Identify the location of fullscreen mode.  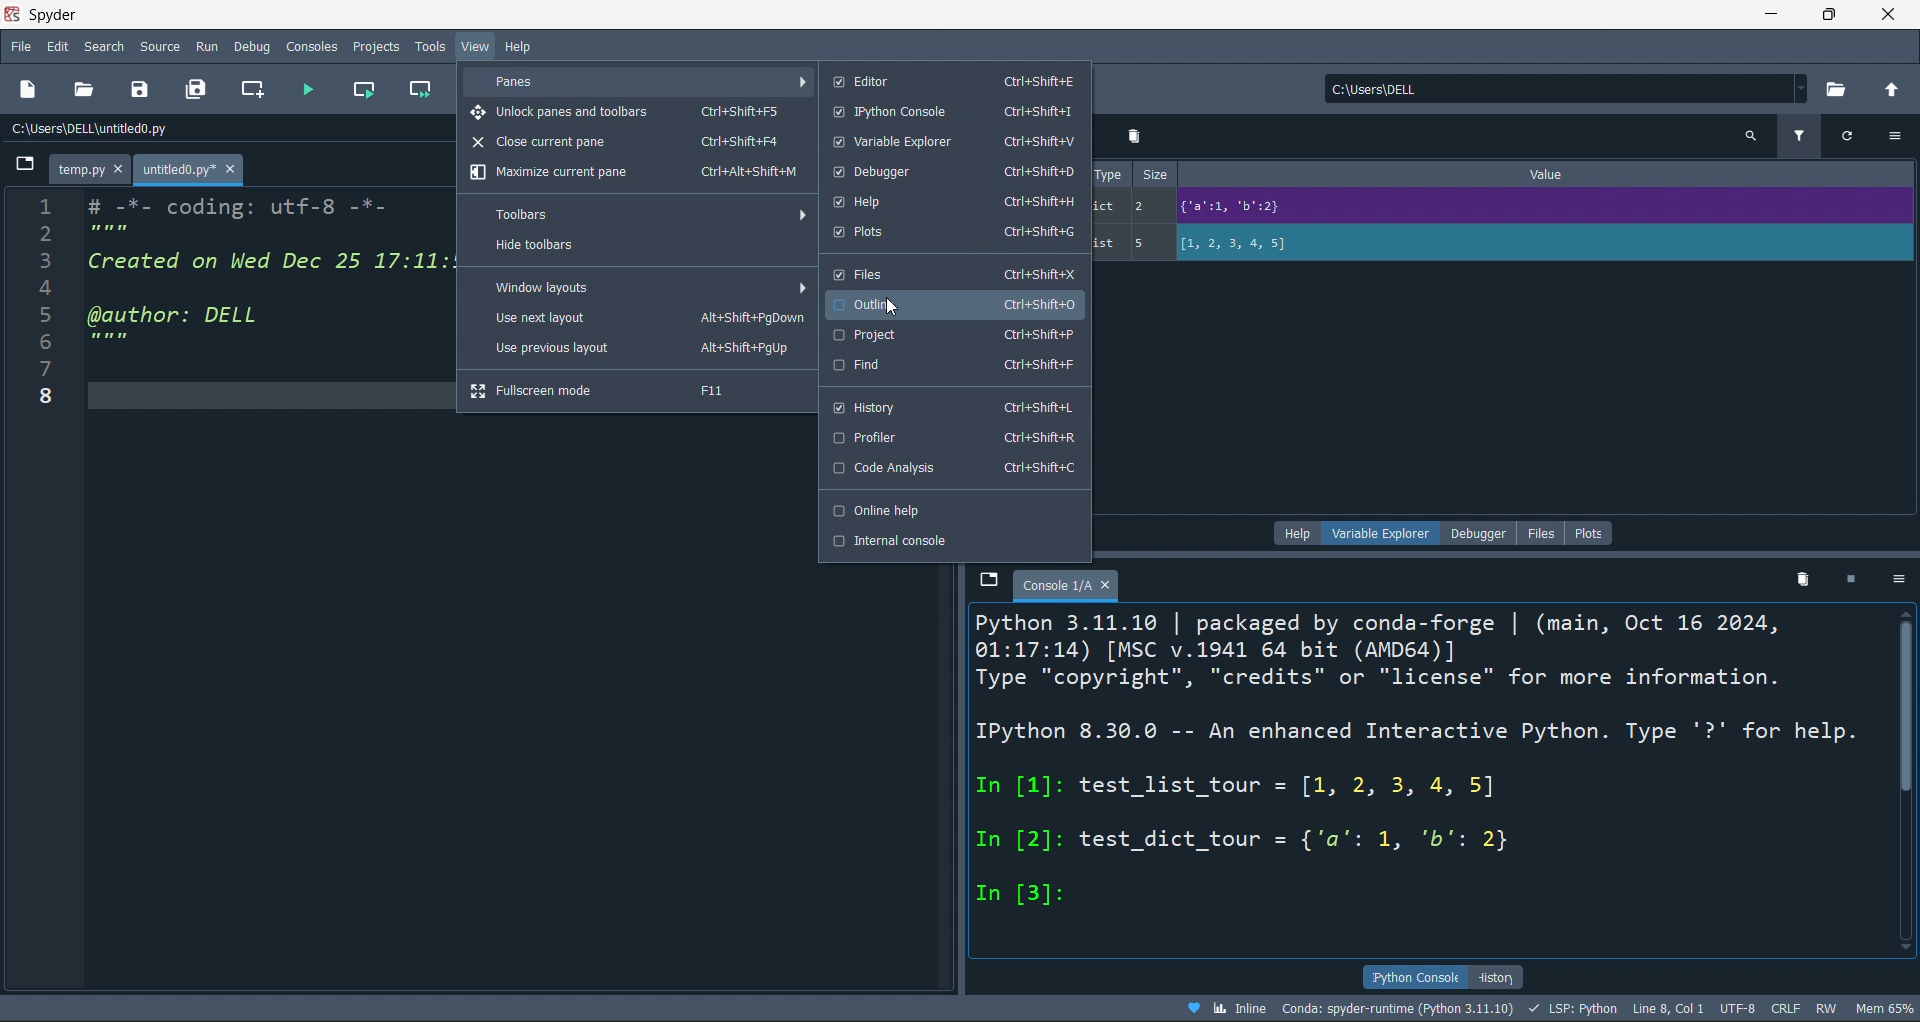
(629, 389).